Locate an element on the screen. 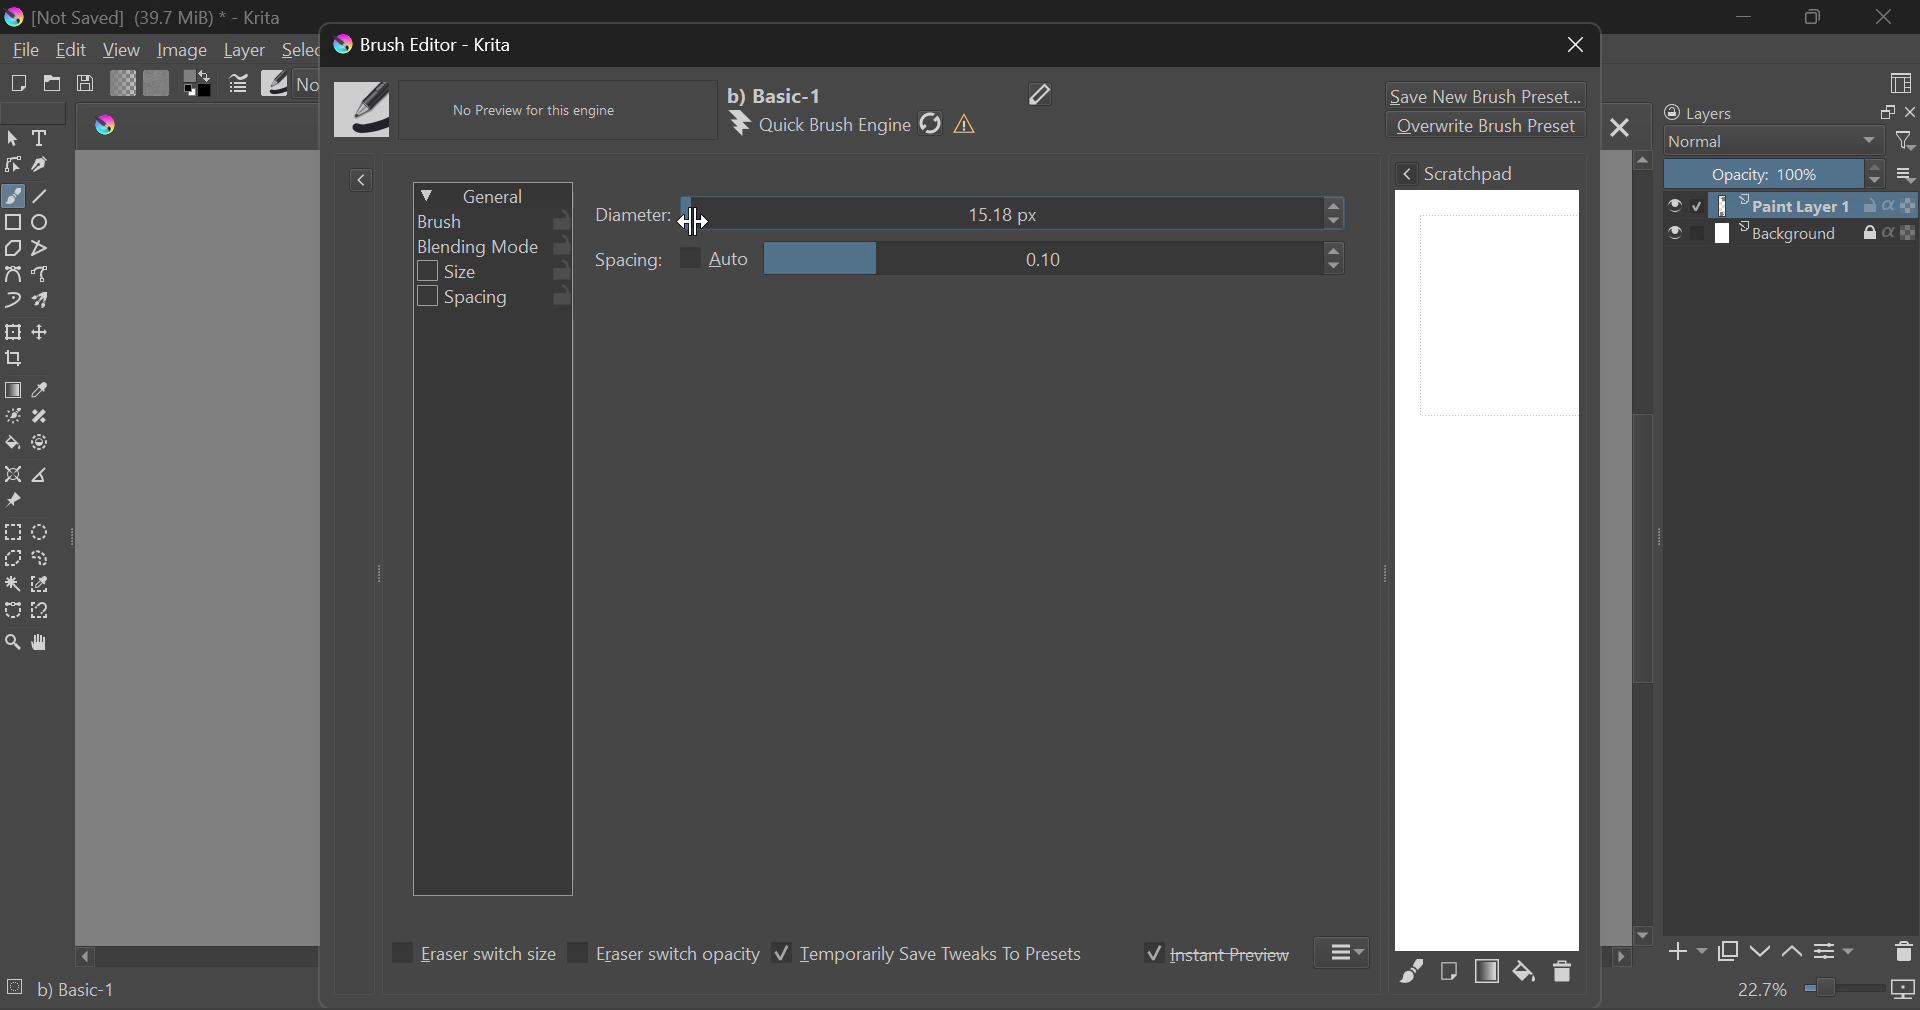  Gradient is located at coordinates (124, 83).